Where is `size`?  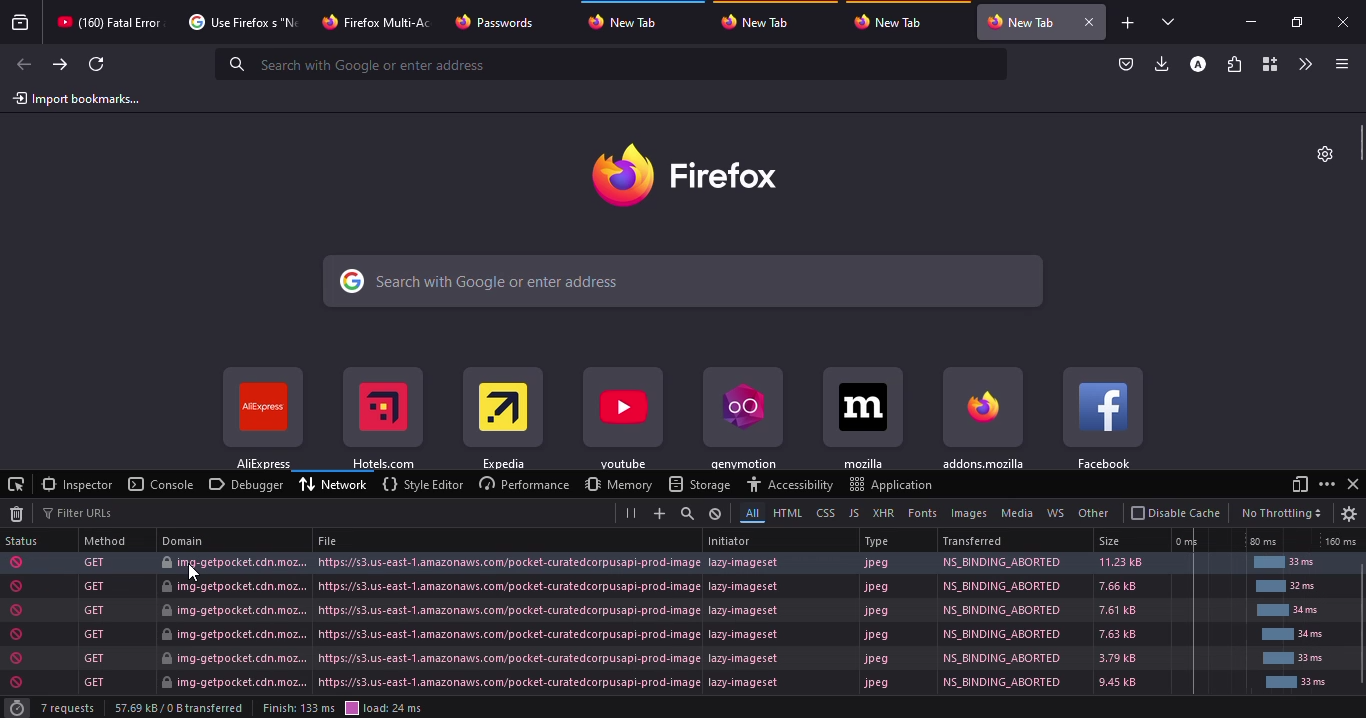 size is located at coordinates (1115, 542).